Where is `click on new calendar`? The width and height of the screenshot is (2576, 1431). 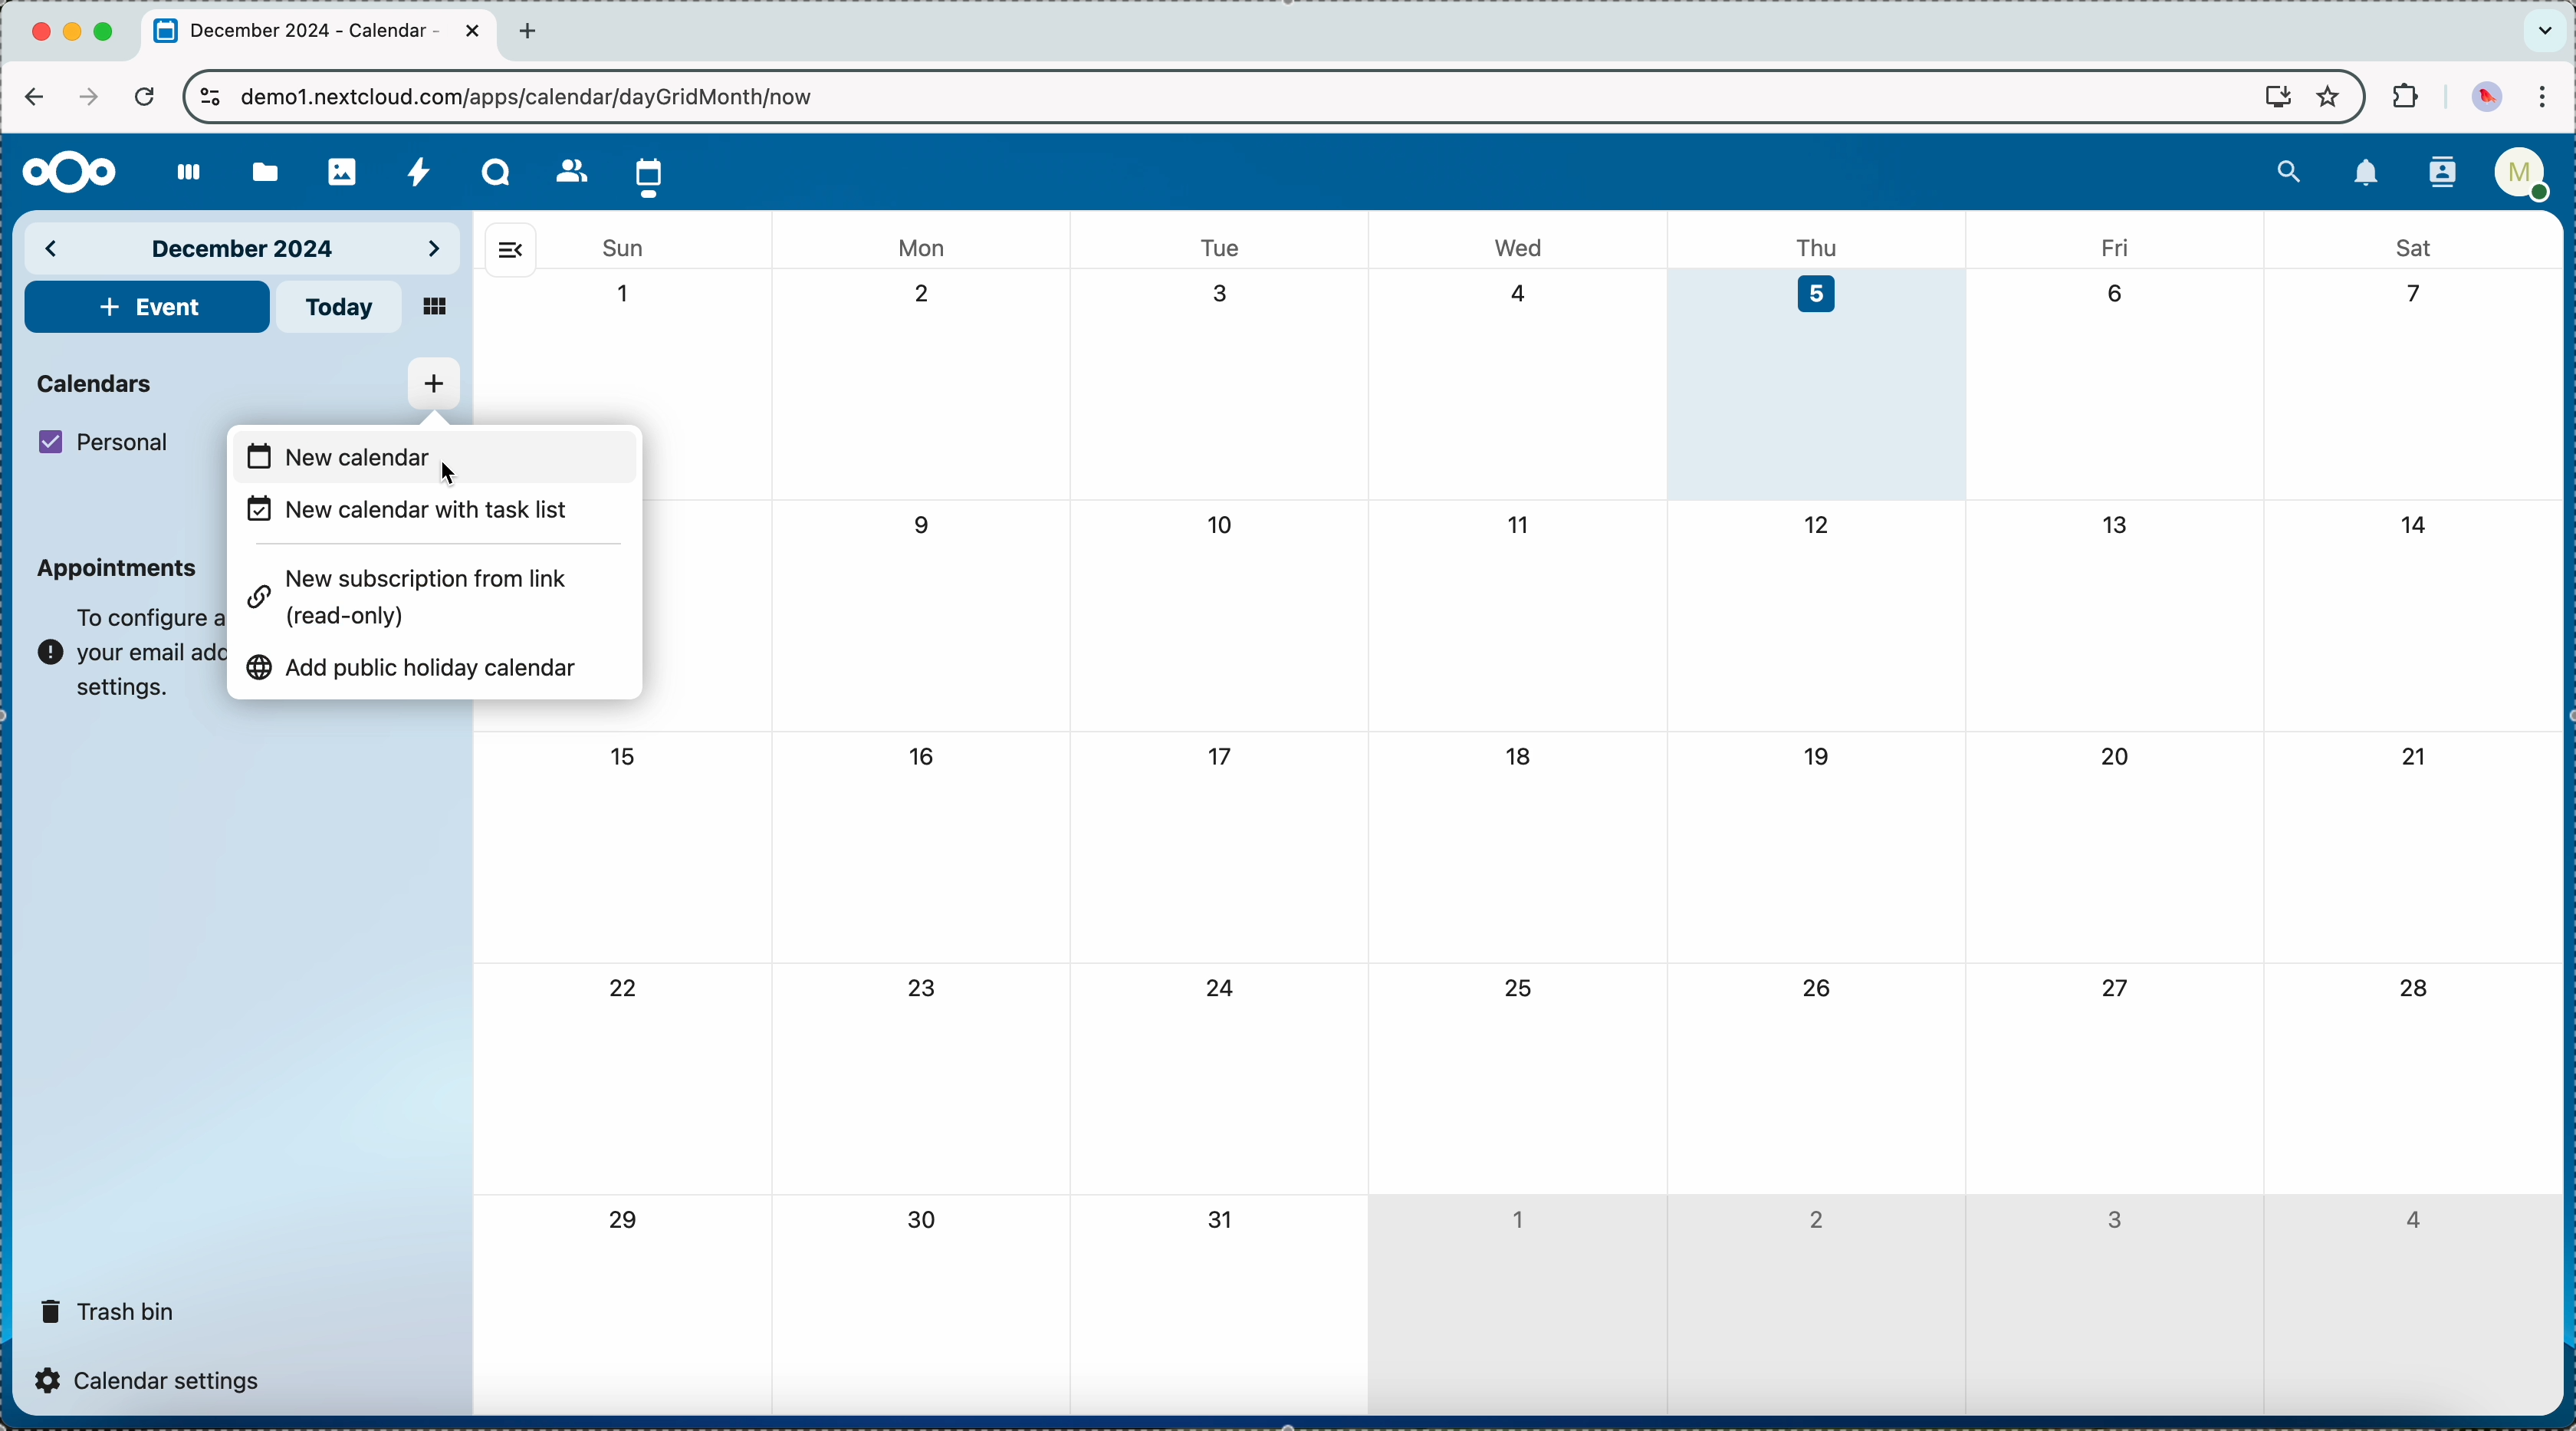 click on new calendar is located at coordinates (436, 457).